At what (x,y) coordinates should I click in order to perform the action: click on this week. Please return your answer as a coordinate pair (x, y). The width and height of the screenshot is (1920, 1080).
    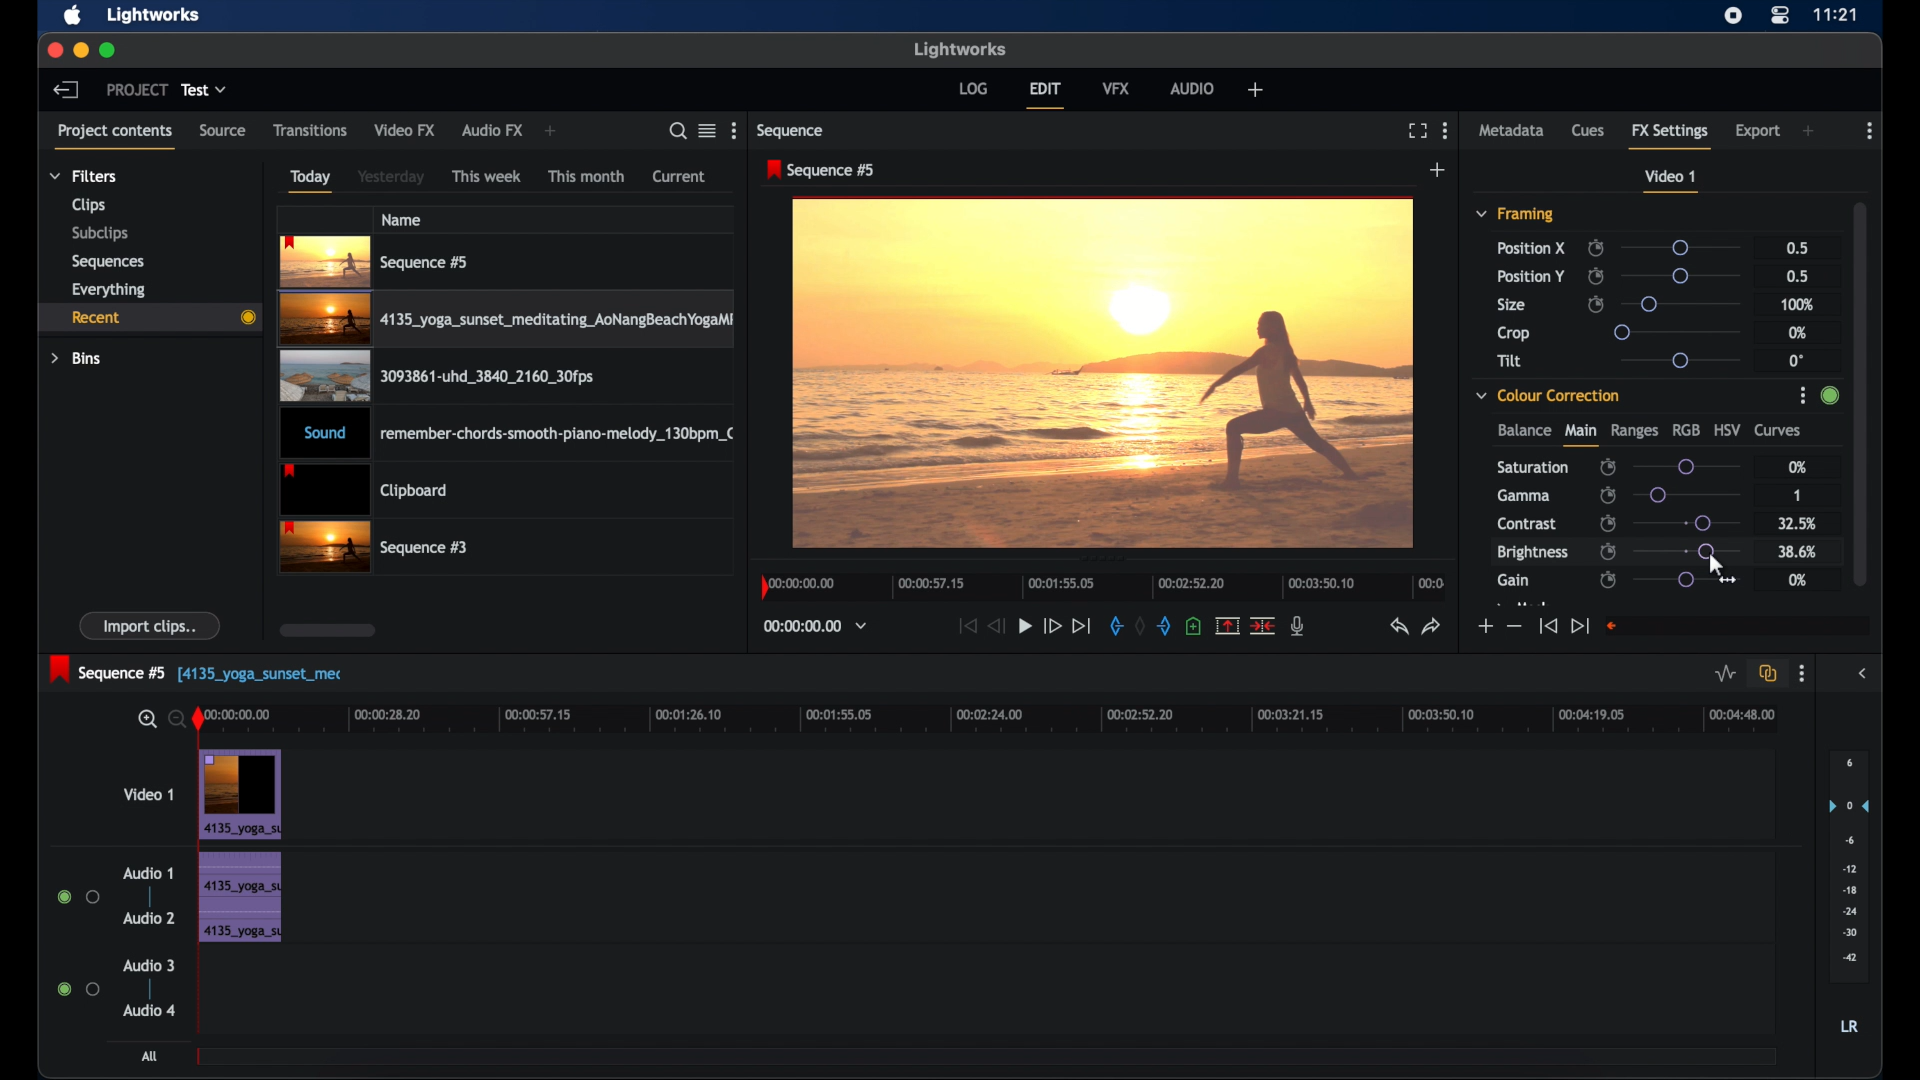
    Looking at the image, I should click on (487, 177).